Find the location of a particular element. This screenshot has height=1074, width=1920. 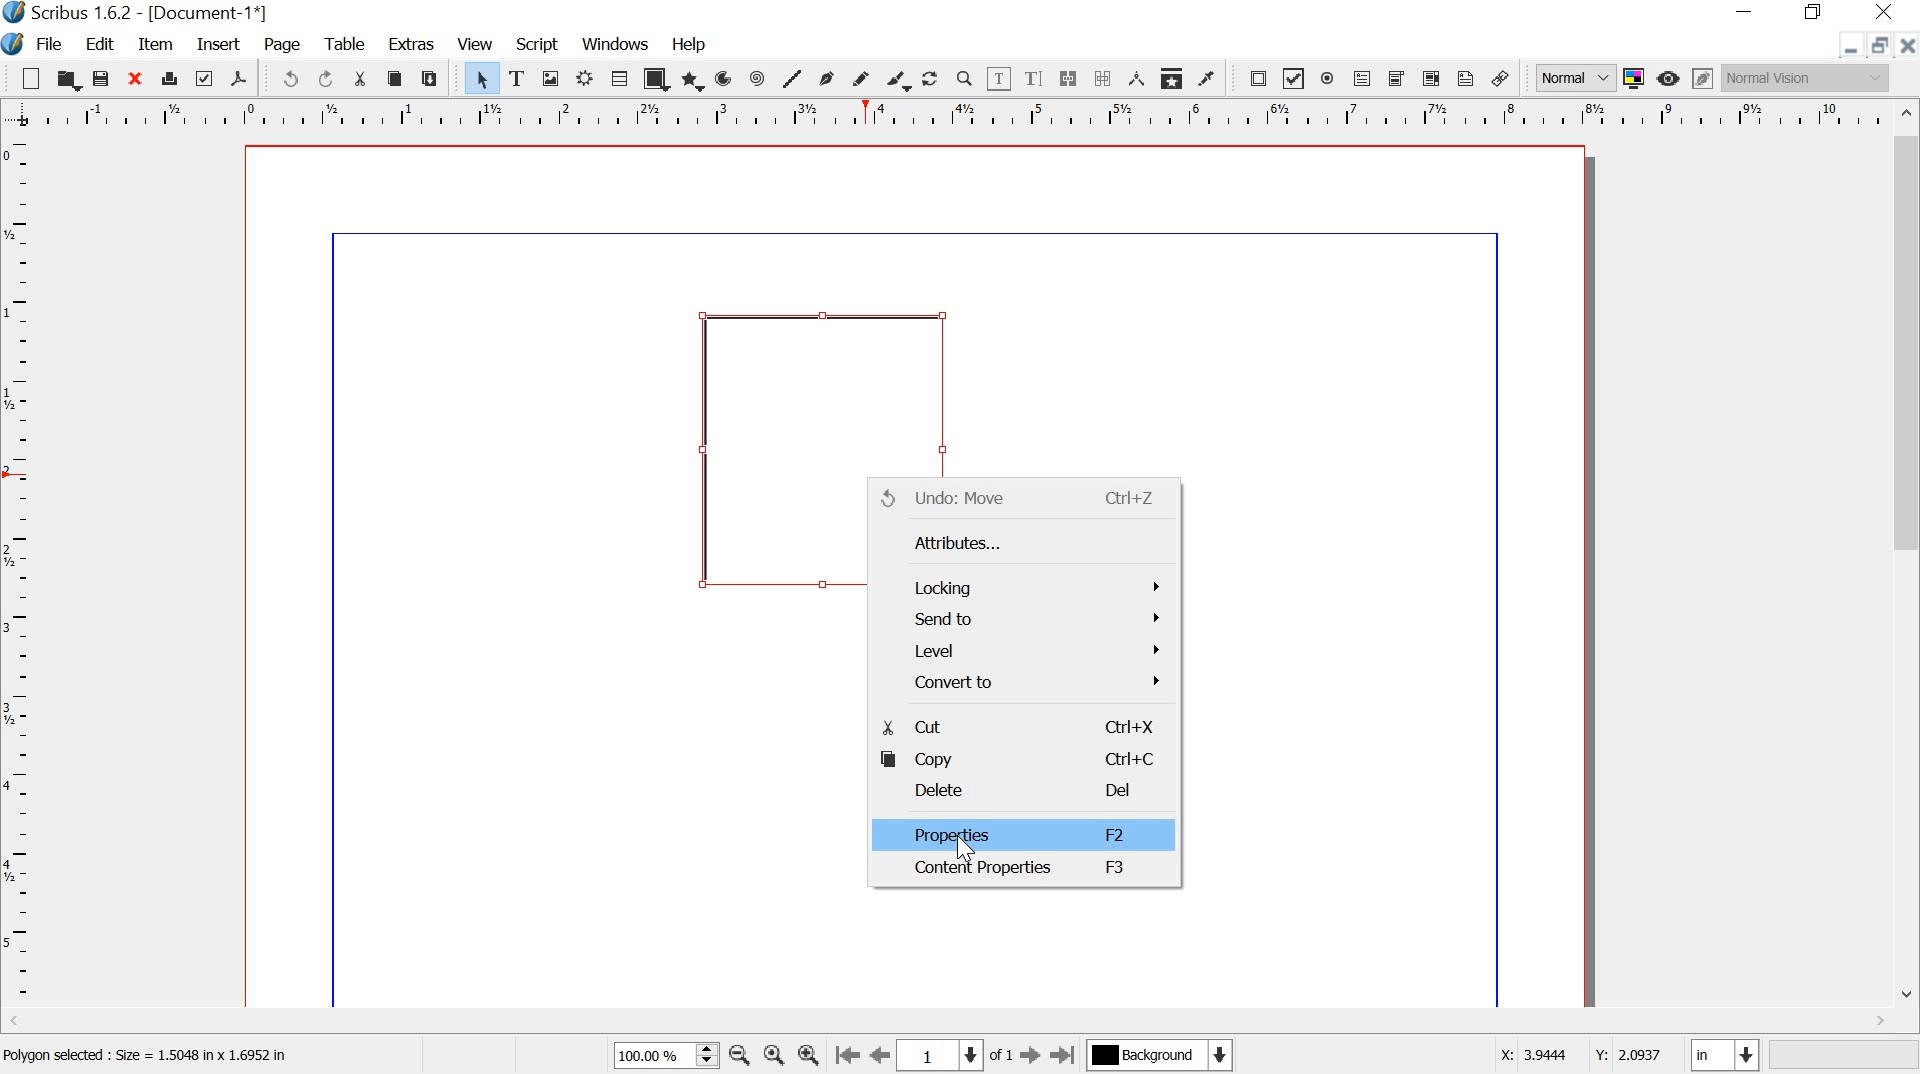

unlink text frames is located at coordinates (1103, 79).